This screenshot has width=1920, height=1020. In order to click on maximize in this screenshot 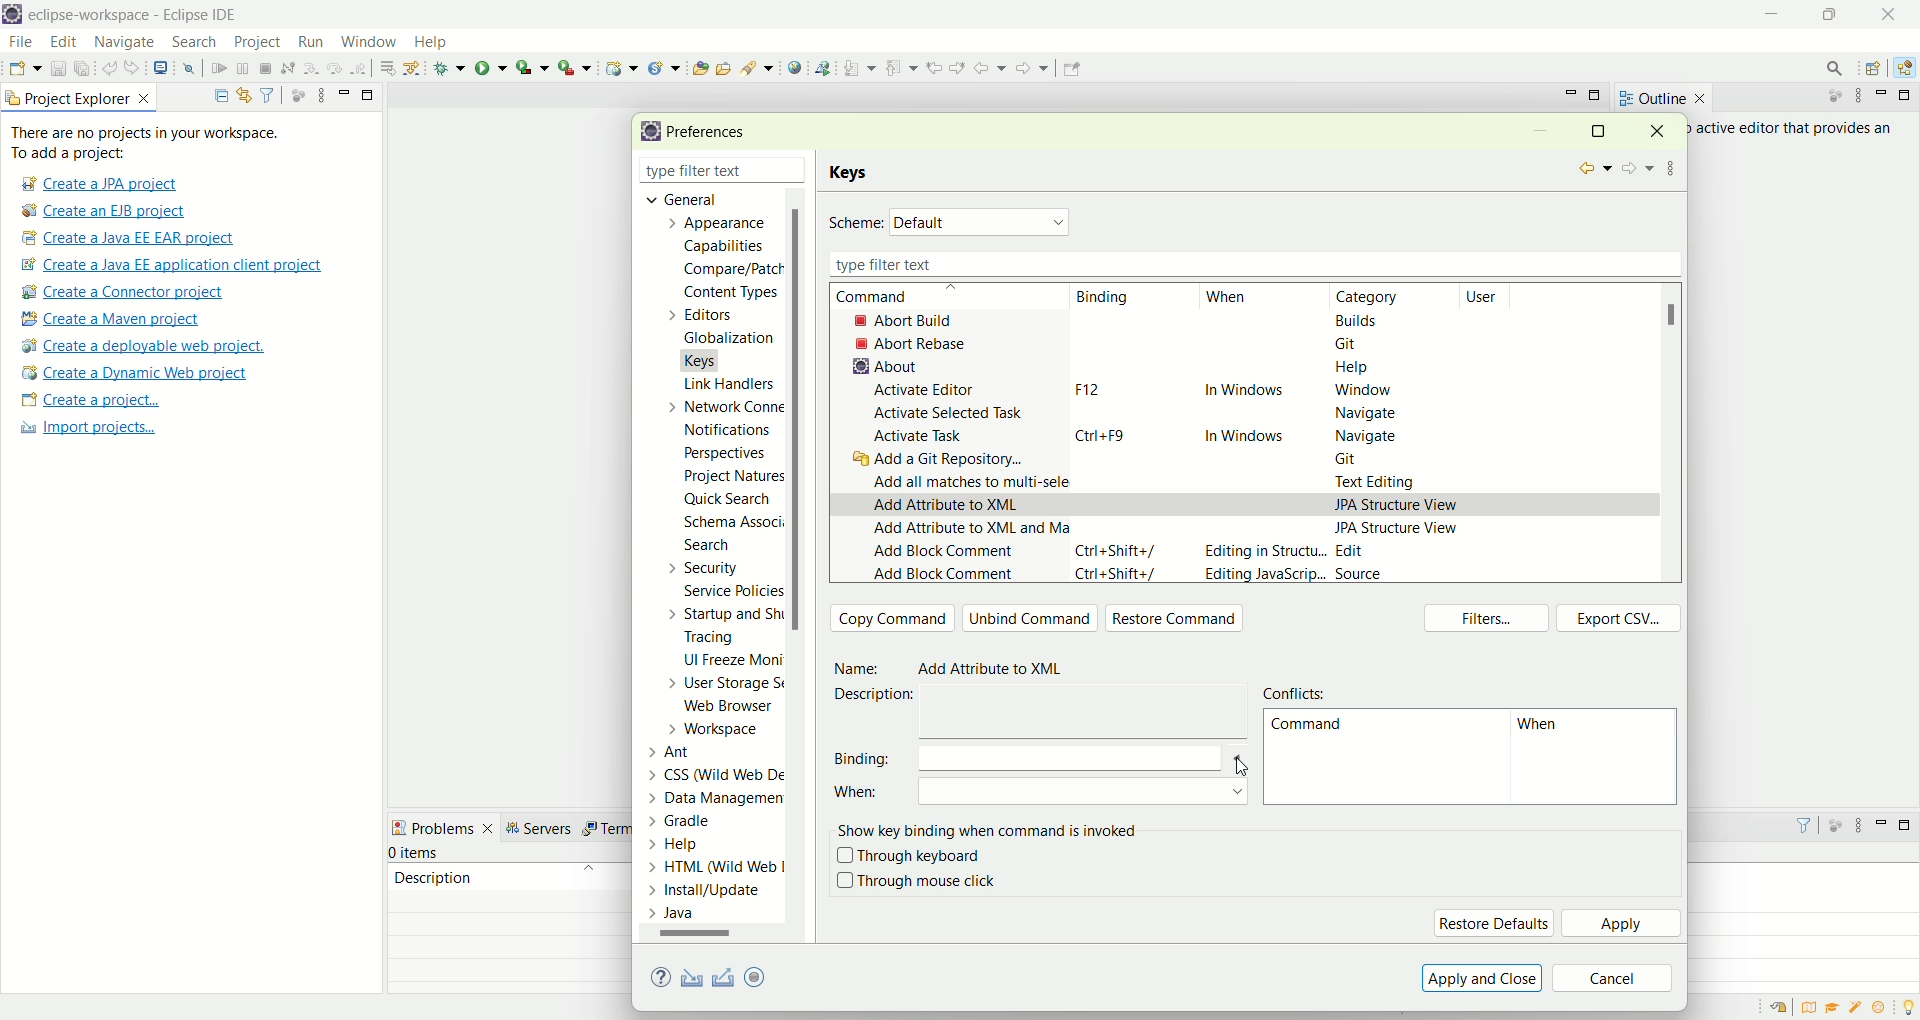, I will do `click(1908, 825)`.